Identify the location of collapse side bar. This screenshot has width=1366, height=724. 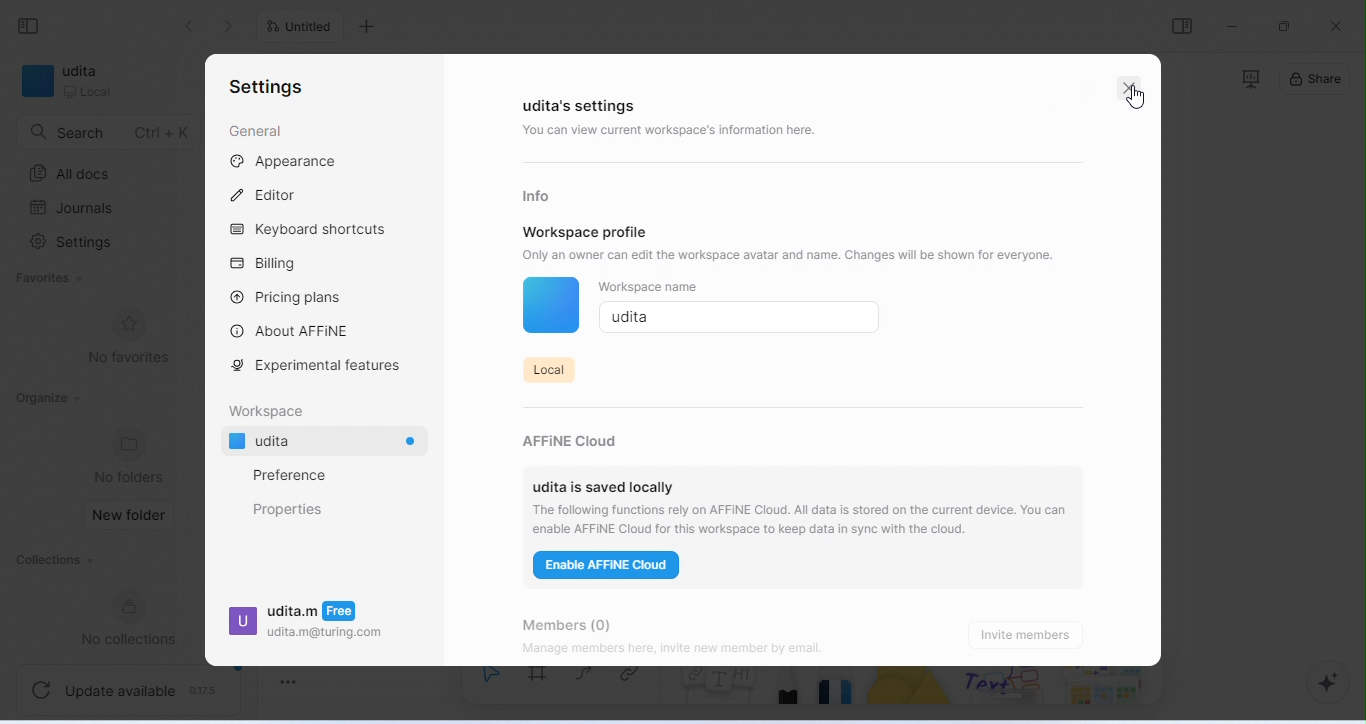
(34, 27).